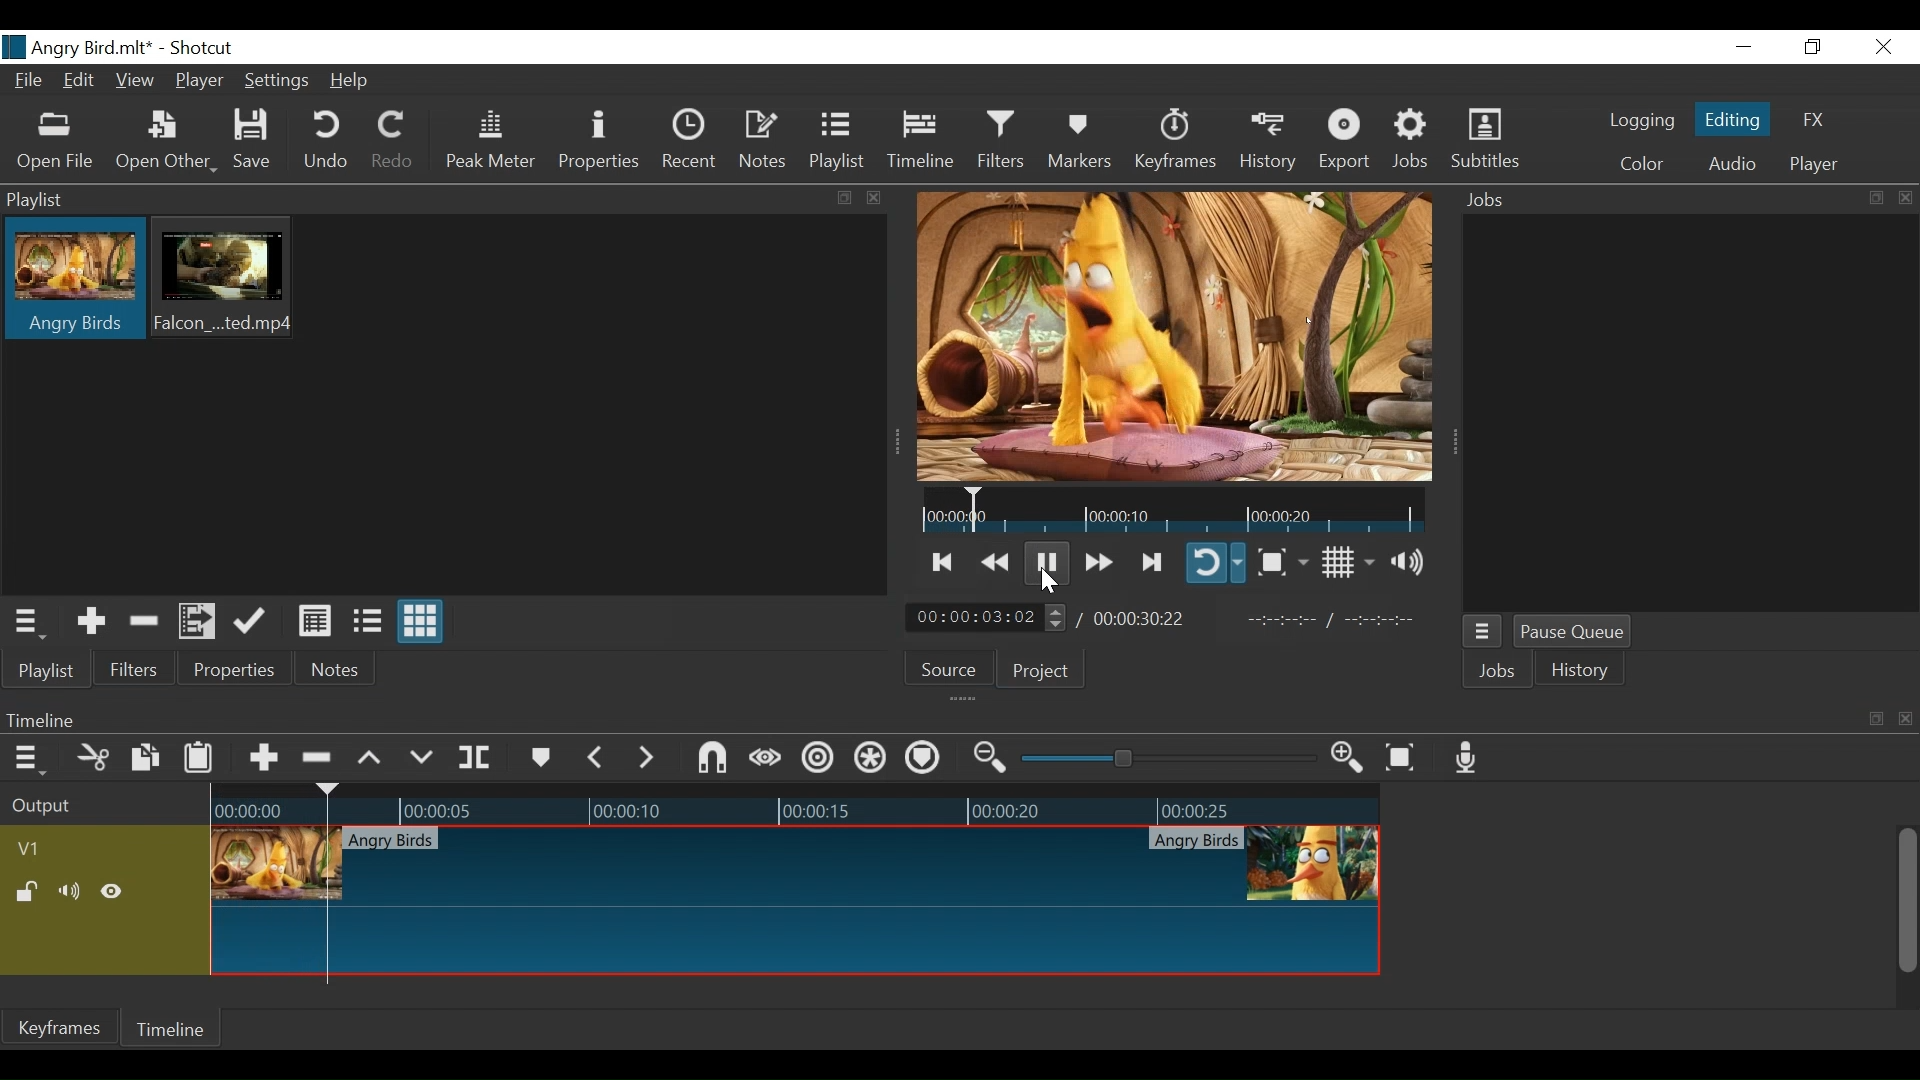  I want to click on Playlist, so click(841, 143).